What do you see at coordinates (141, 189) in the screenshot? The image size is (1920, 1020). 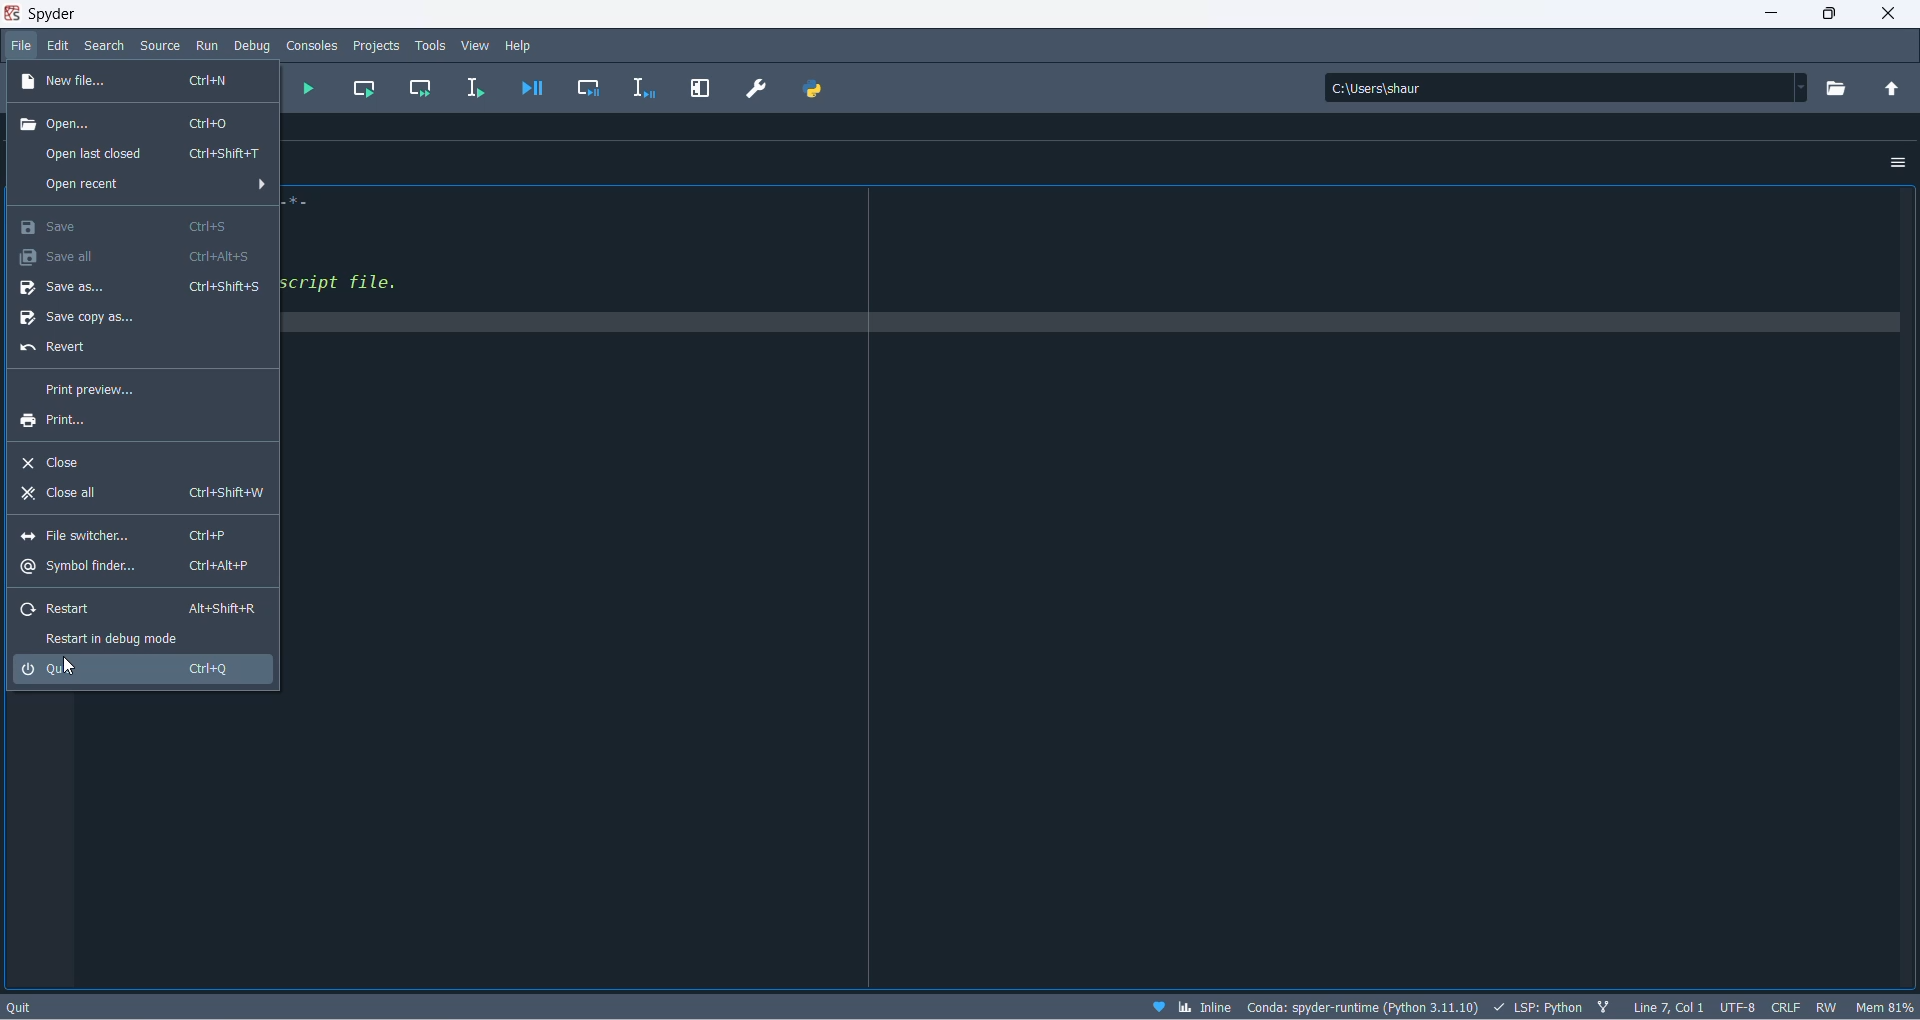 I see `open recent` at bounding box center [141, 189].